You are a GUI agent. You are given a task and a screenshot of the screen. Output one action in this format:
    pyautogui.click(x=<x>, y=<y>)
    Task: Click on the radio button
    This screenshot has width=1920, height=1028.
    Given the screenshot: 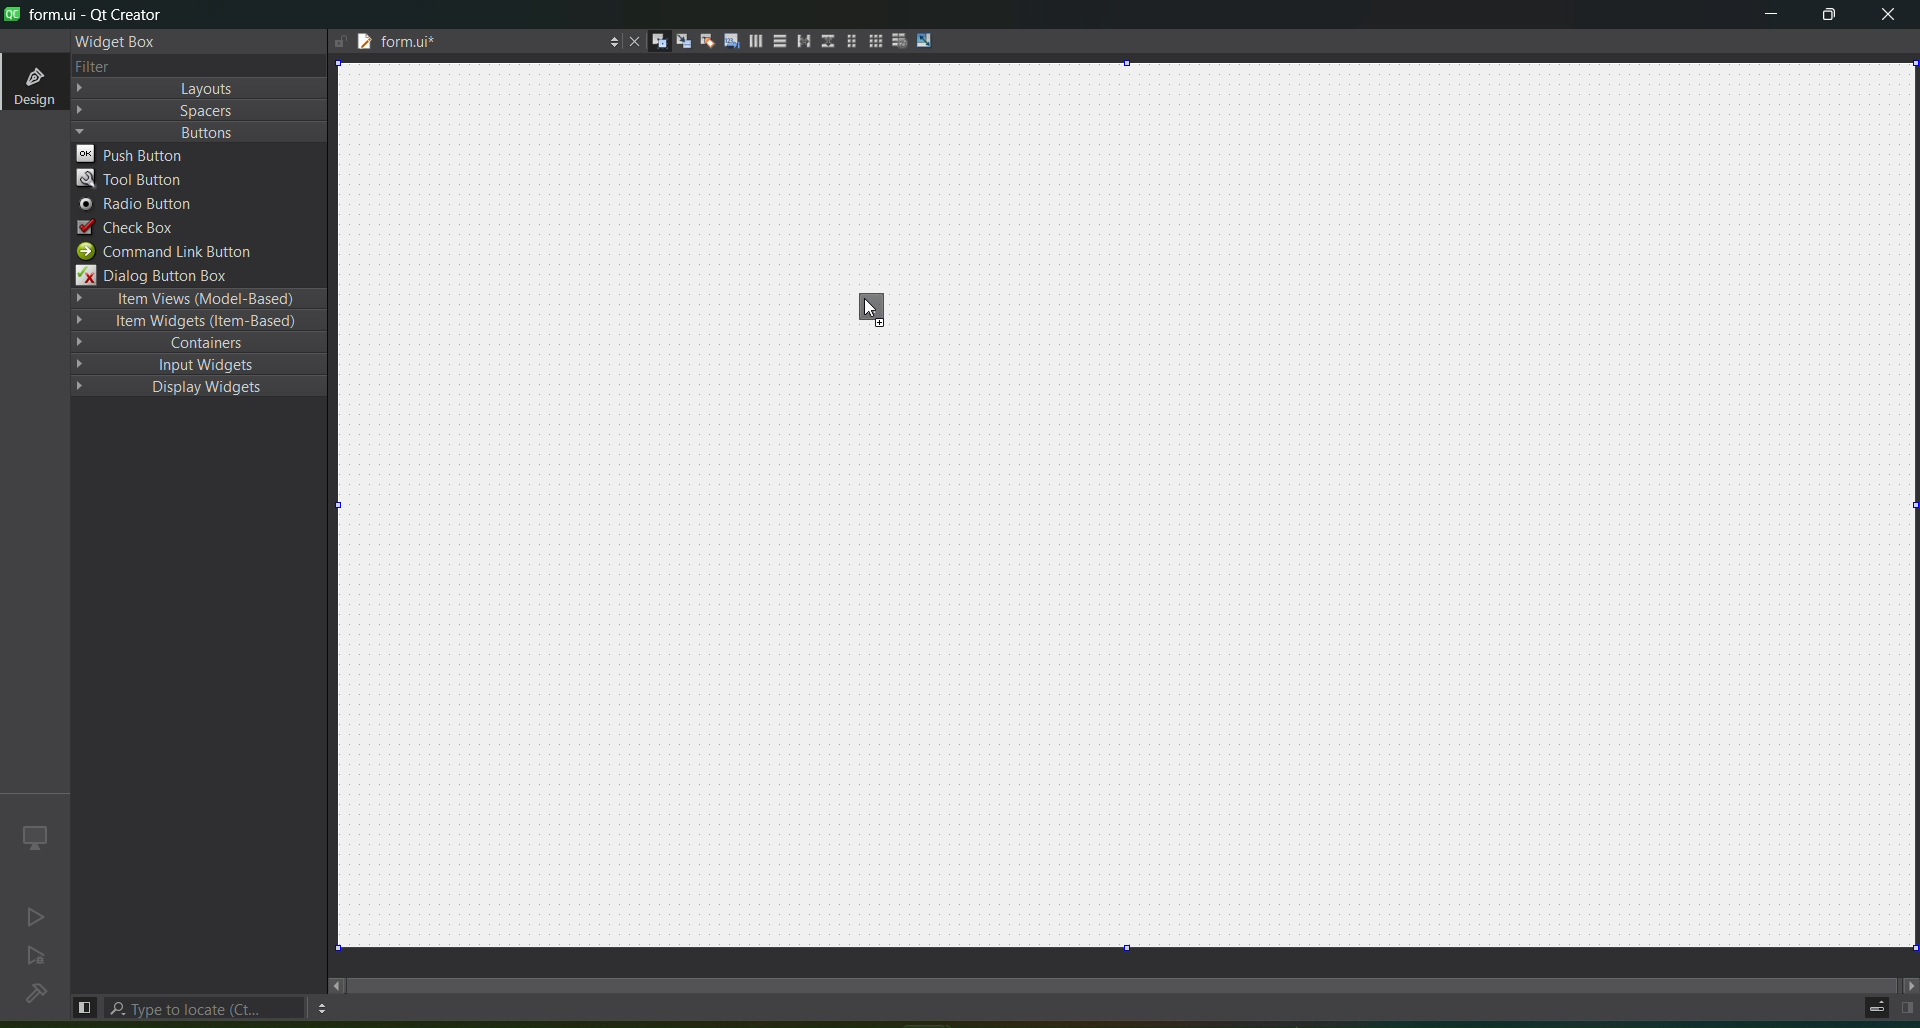 What is the action you would take?
    pyautogui.click(x=192, y=206)
    